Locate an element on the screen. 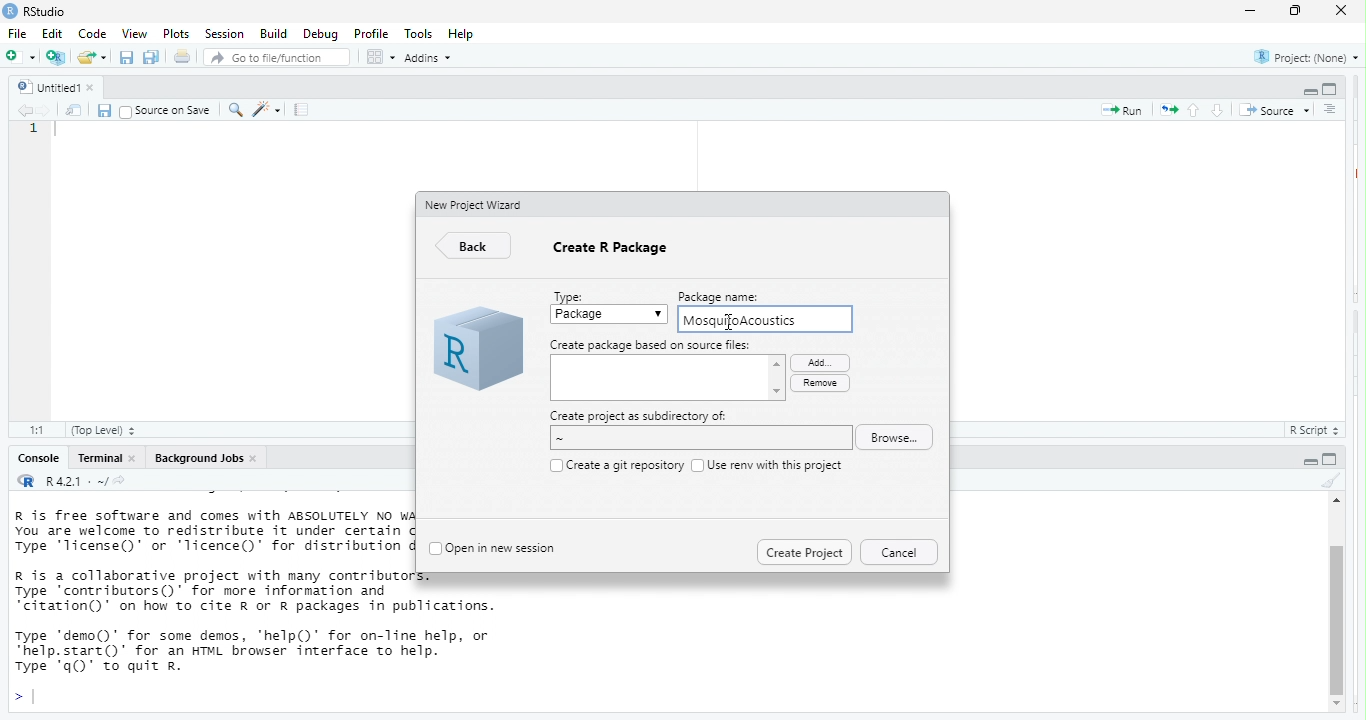  r studio logo is located at coordinates (476, 351).